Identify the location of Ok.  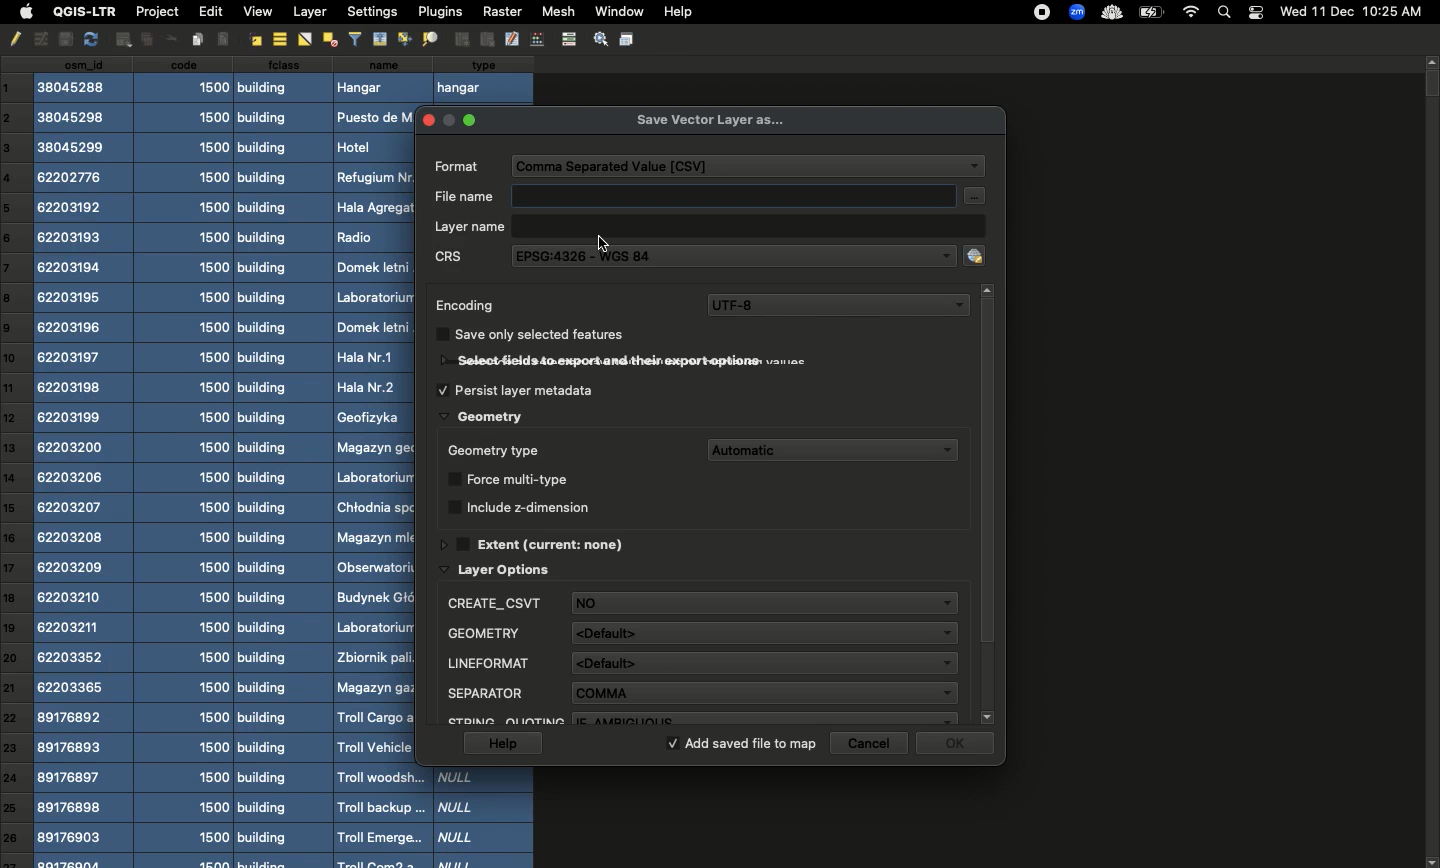
(959, 747).